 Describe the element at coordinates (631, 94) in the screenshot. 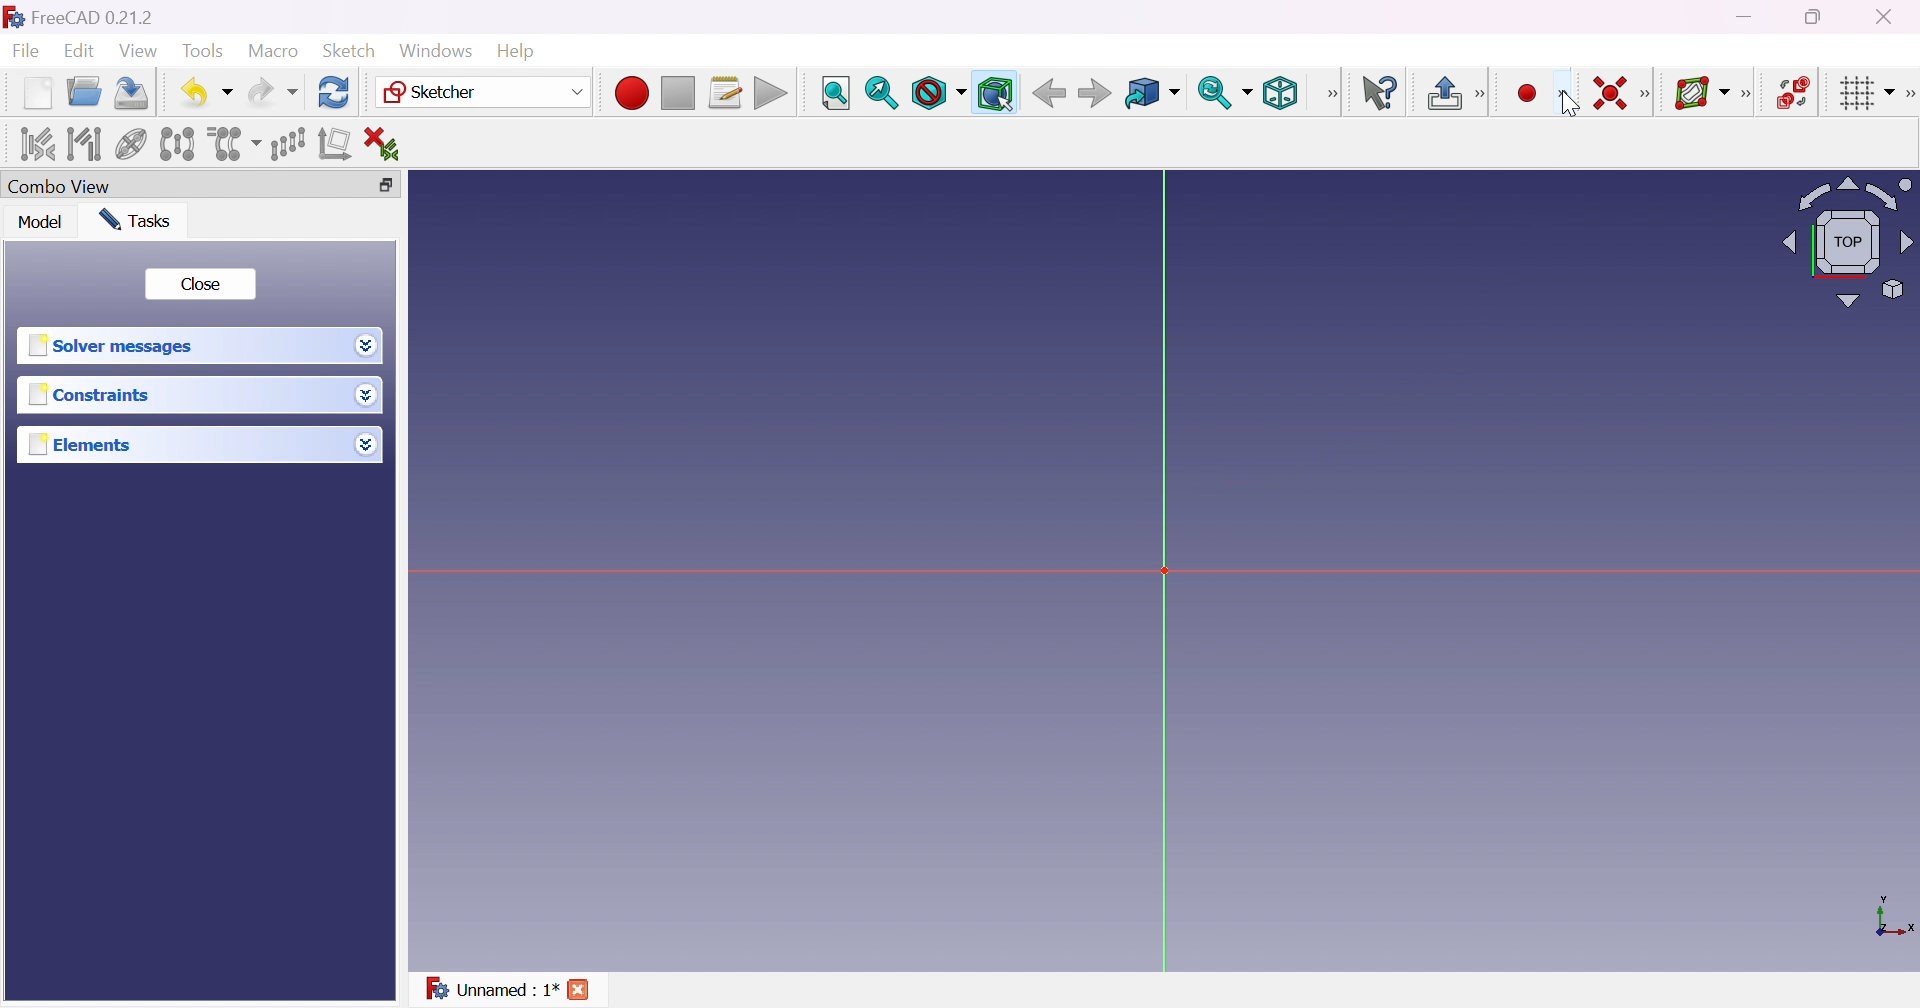

I see `Macro recording...` at that location.